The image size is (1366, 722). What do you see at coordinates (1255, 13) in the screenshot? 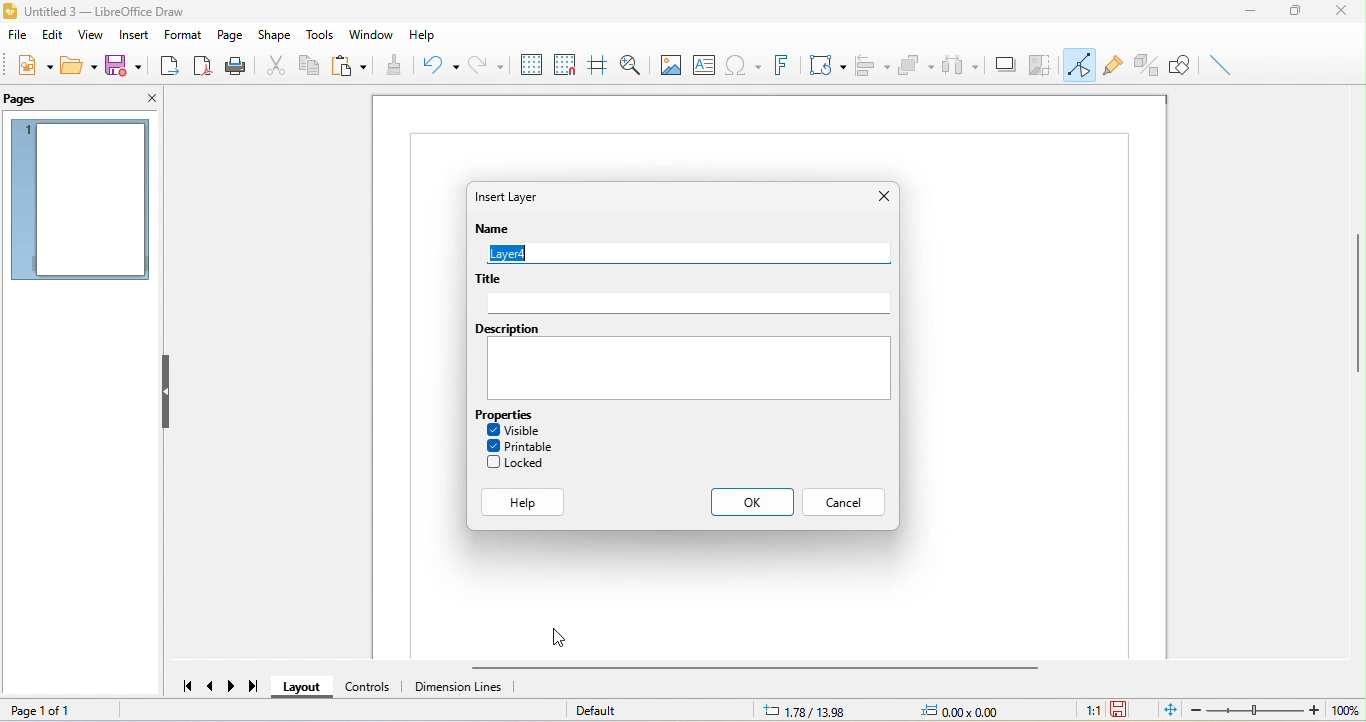
I see `minimize` at bounding box center [1255, 13].